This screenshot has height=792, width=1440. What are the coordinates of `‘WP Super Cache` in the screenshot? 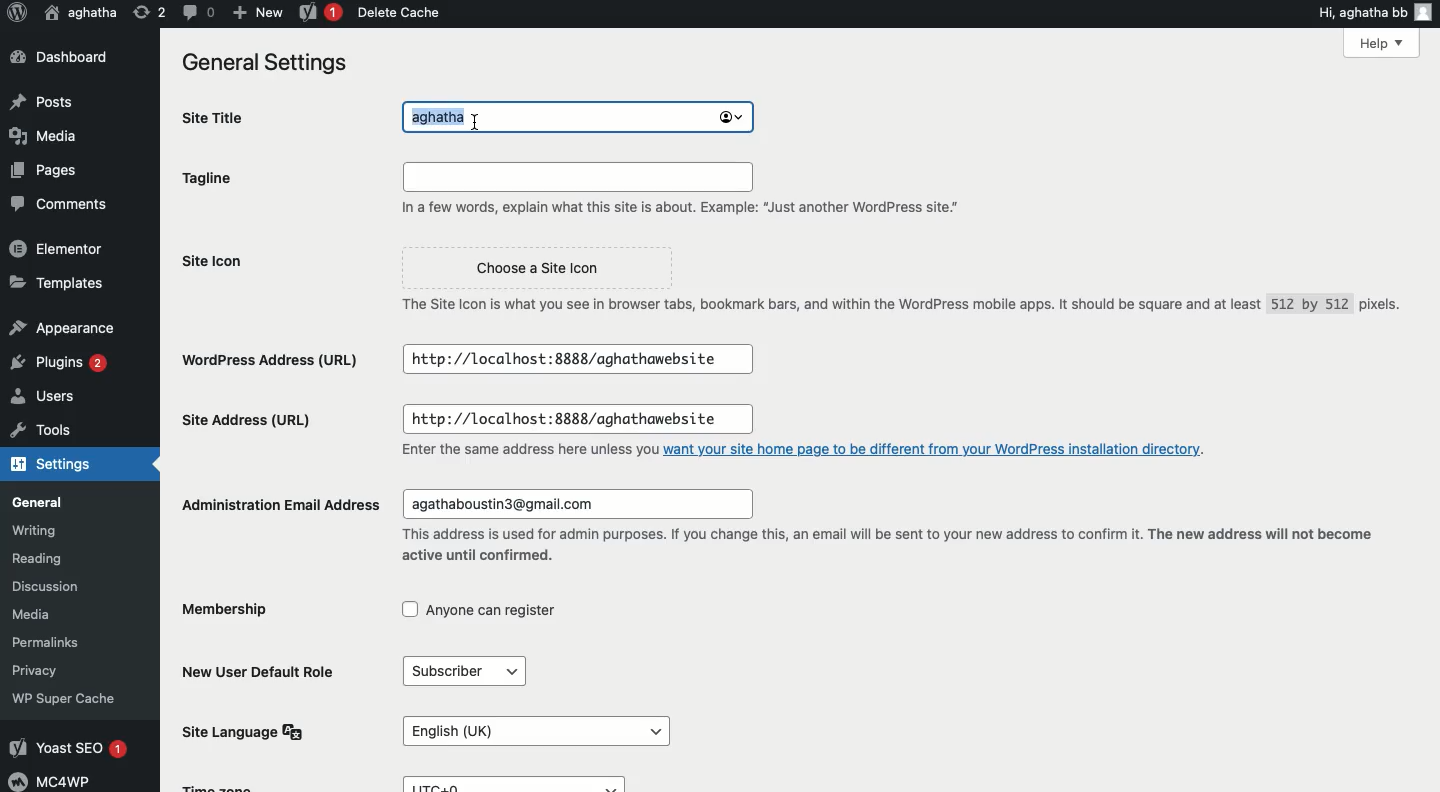 It's located at (65, 698).